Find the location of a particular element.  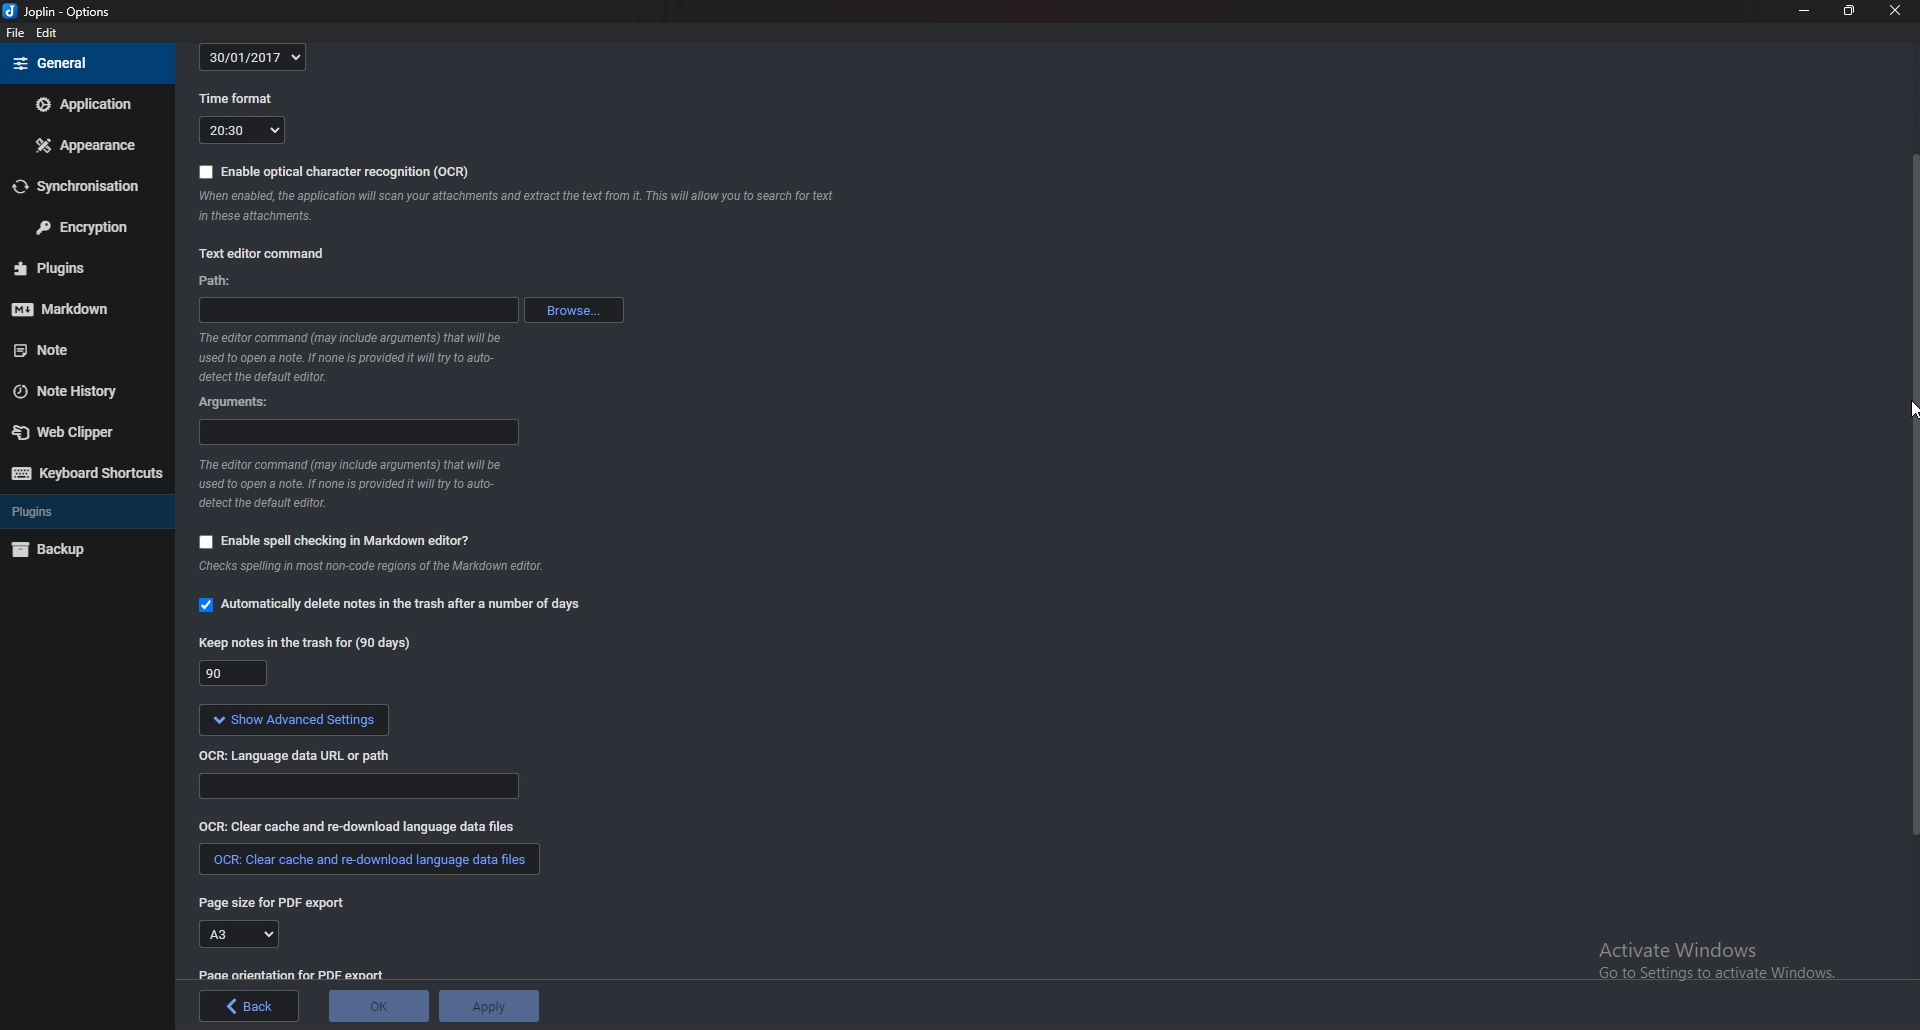

90 days is located at coordinates (234, 674).